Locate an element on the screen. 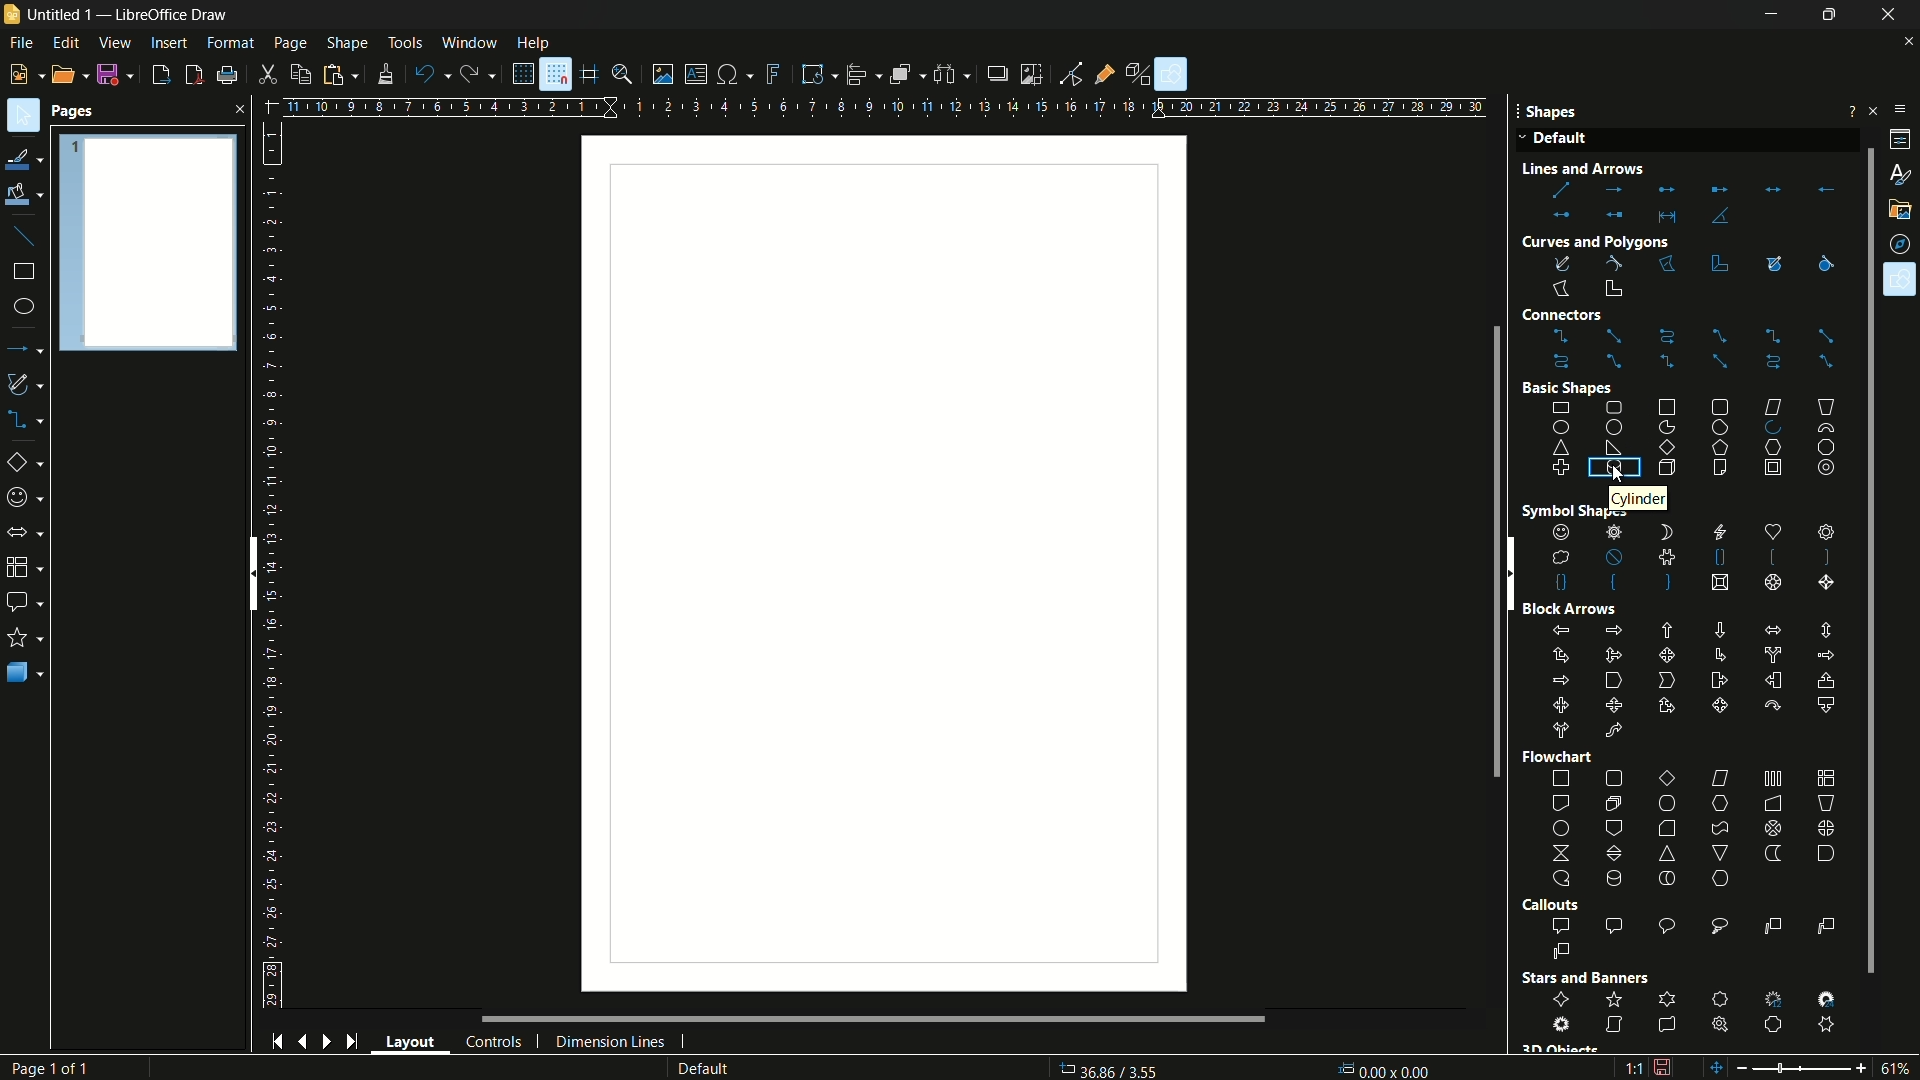 Image resolution: width=1920 pixels, height=1080 pixels. file menu is located at coordinates (19, 43).